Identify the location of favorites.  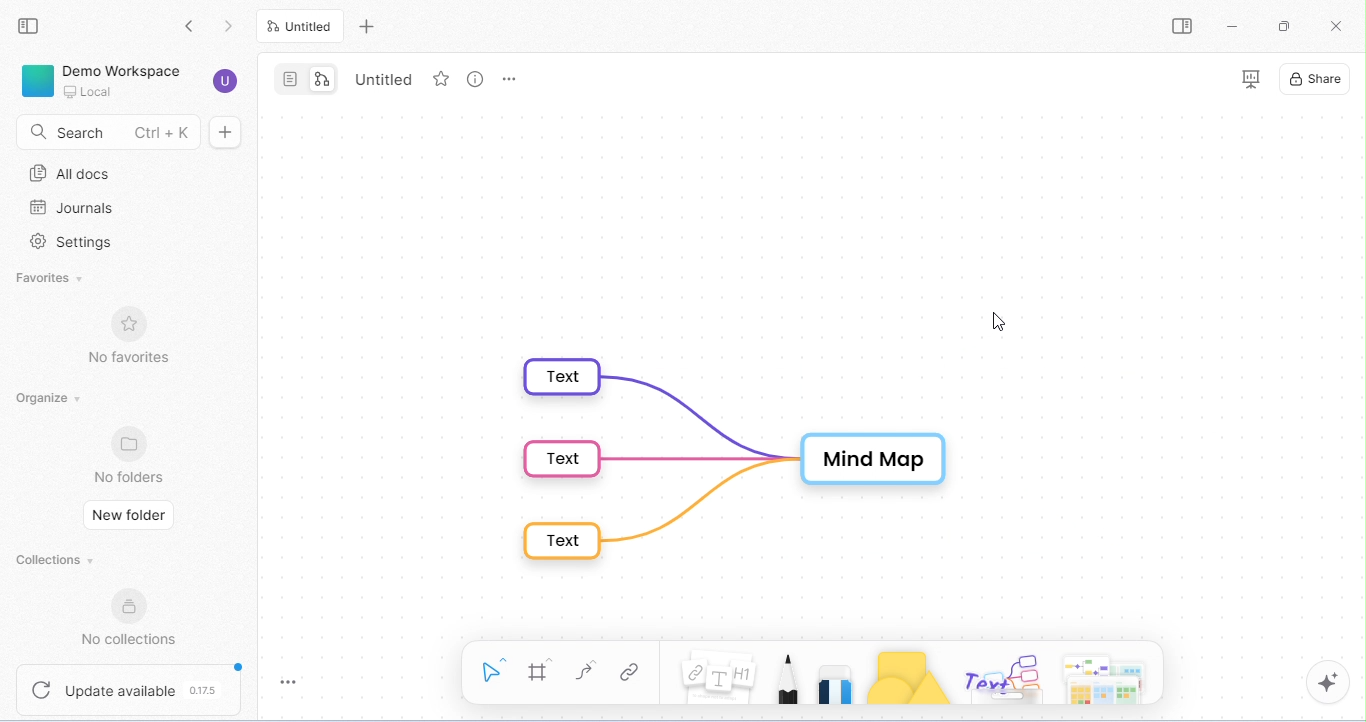
(439, 80).